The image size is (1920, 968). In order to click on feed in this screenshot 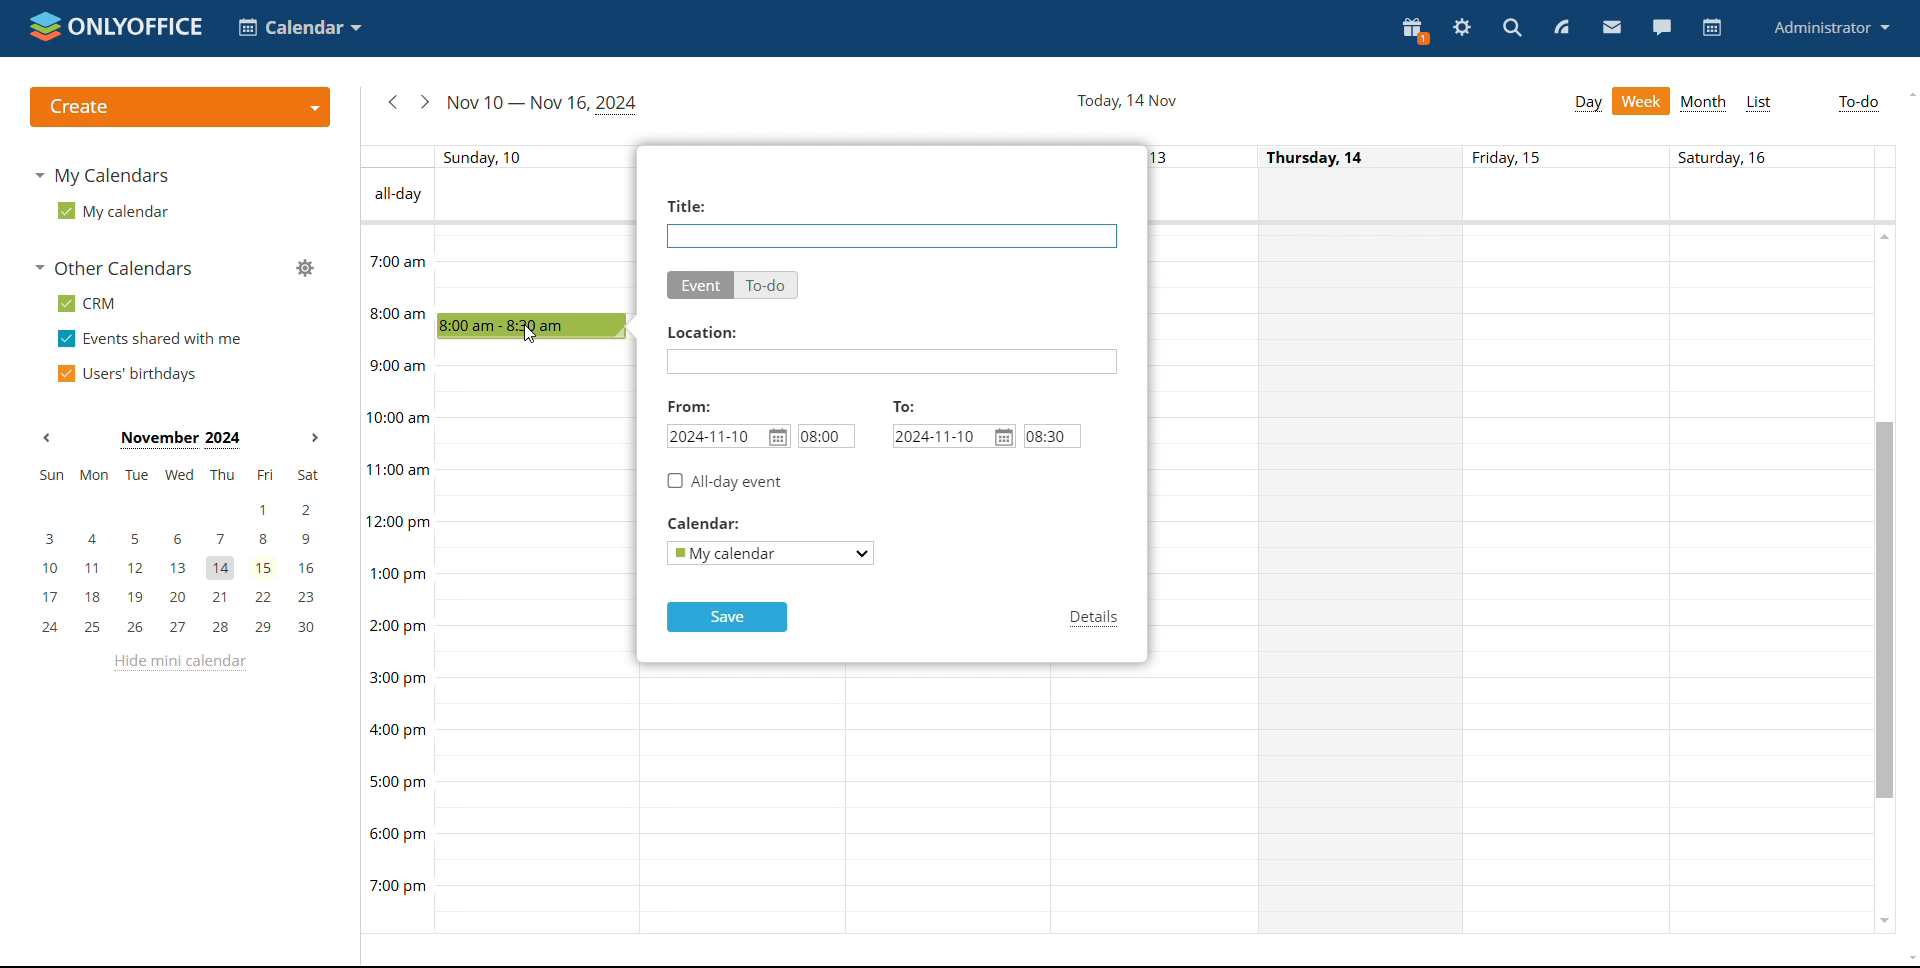, I will do `click(1562, 27)`.